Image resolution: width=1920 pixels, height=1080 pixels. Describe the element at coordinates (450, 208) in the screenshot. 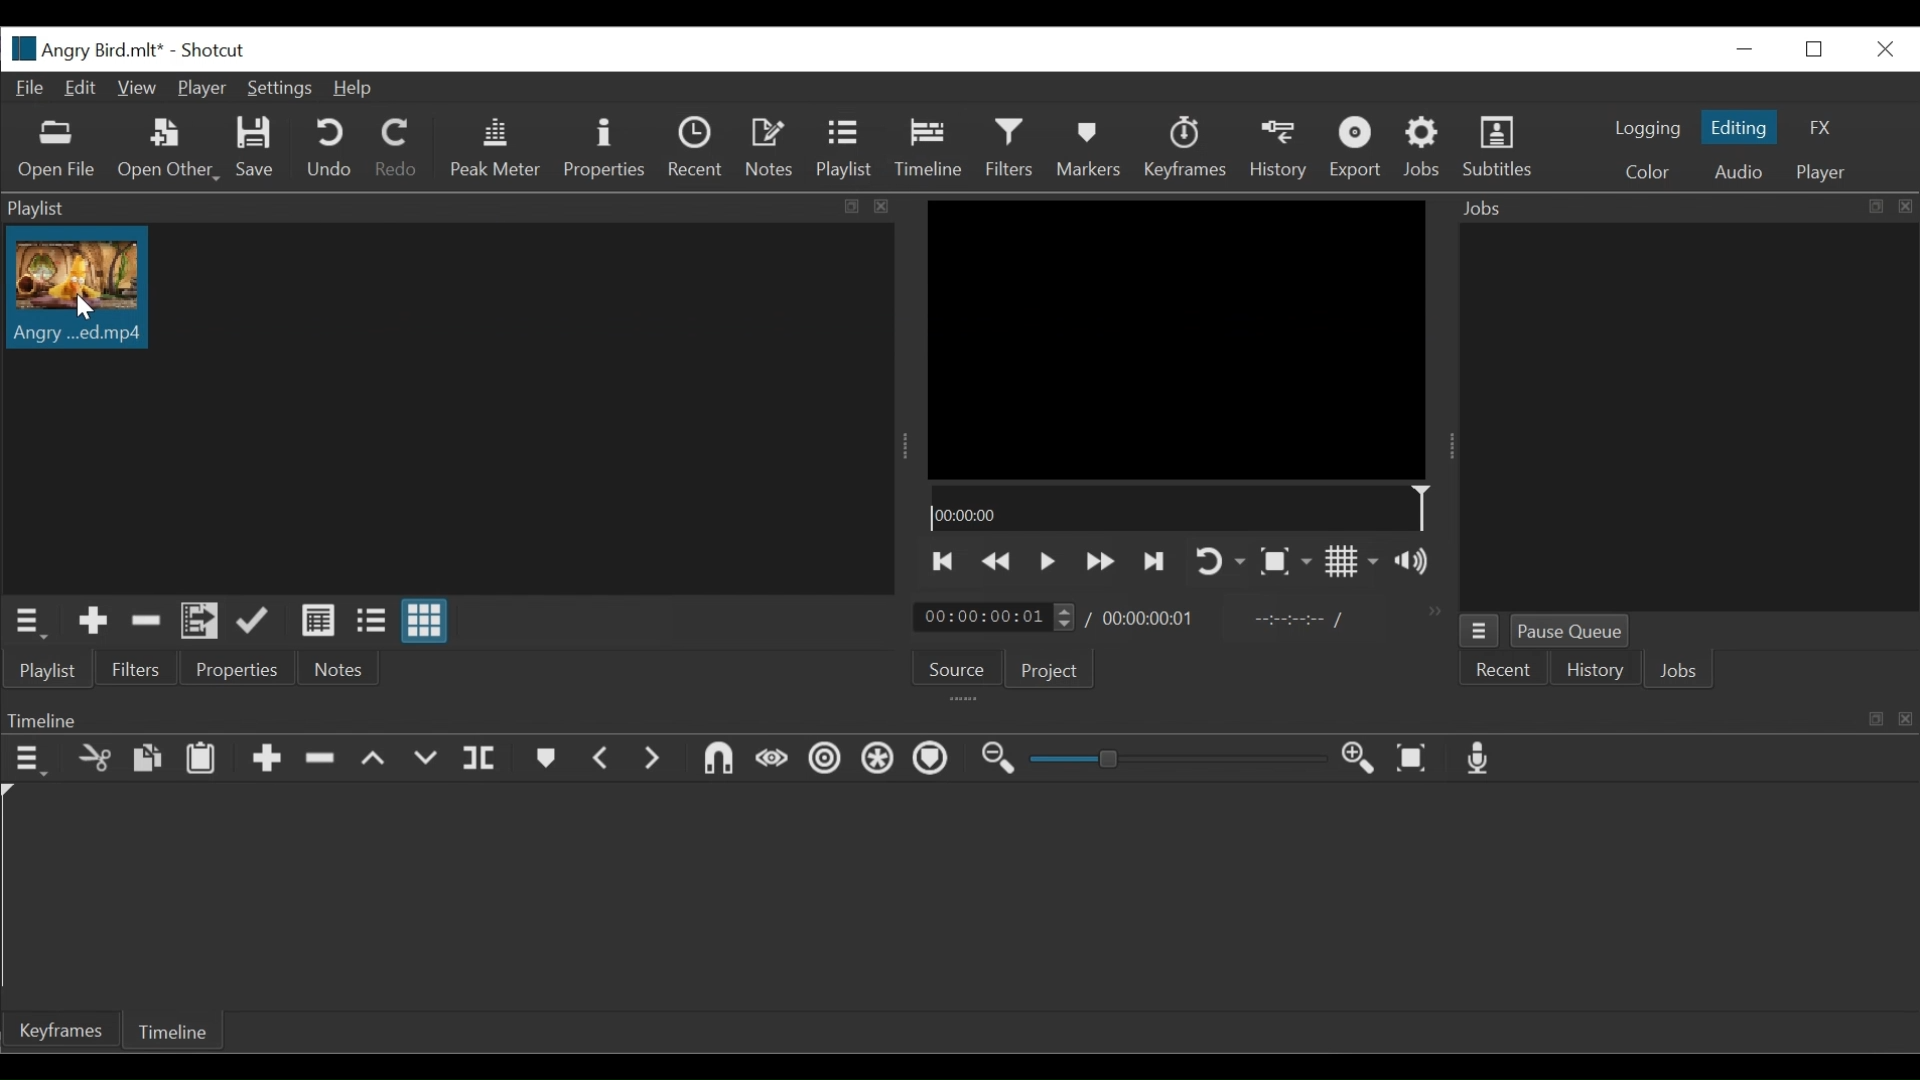

I see `Playlist` at that location.